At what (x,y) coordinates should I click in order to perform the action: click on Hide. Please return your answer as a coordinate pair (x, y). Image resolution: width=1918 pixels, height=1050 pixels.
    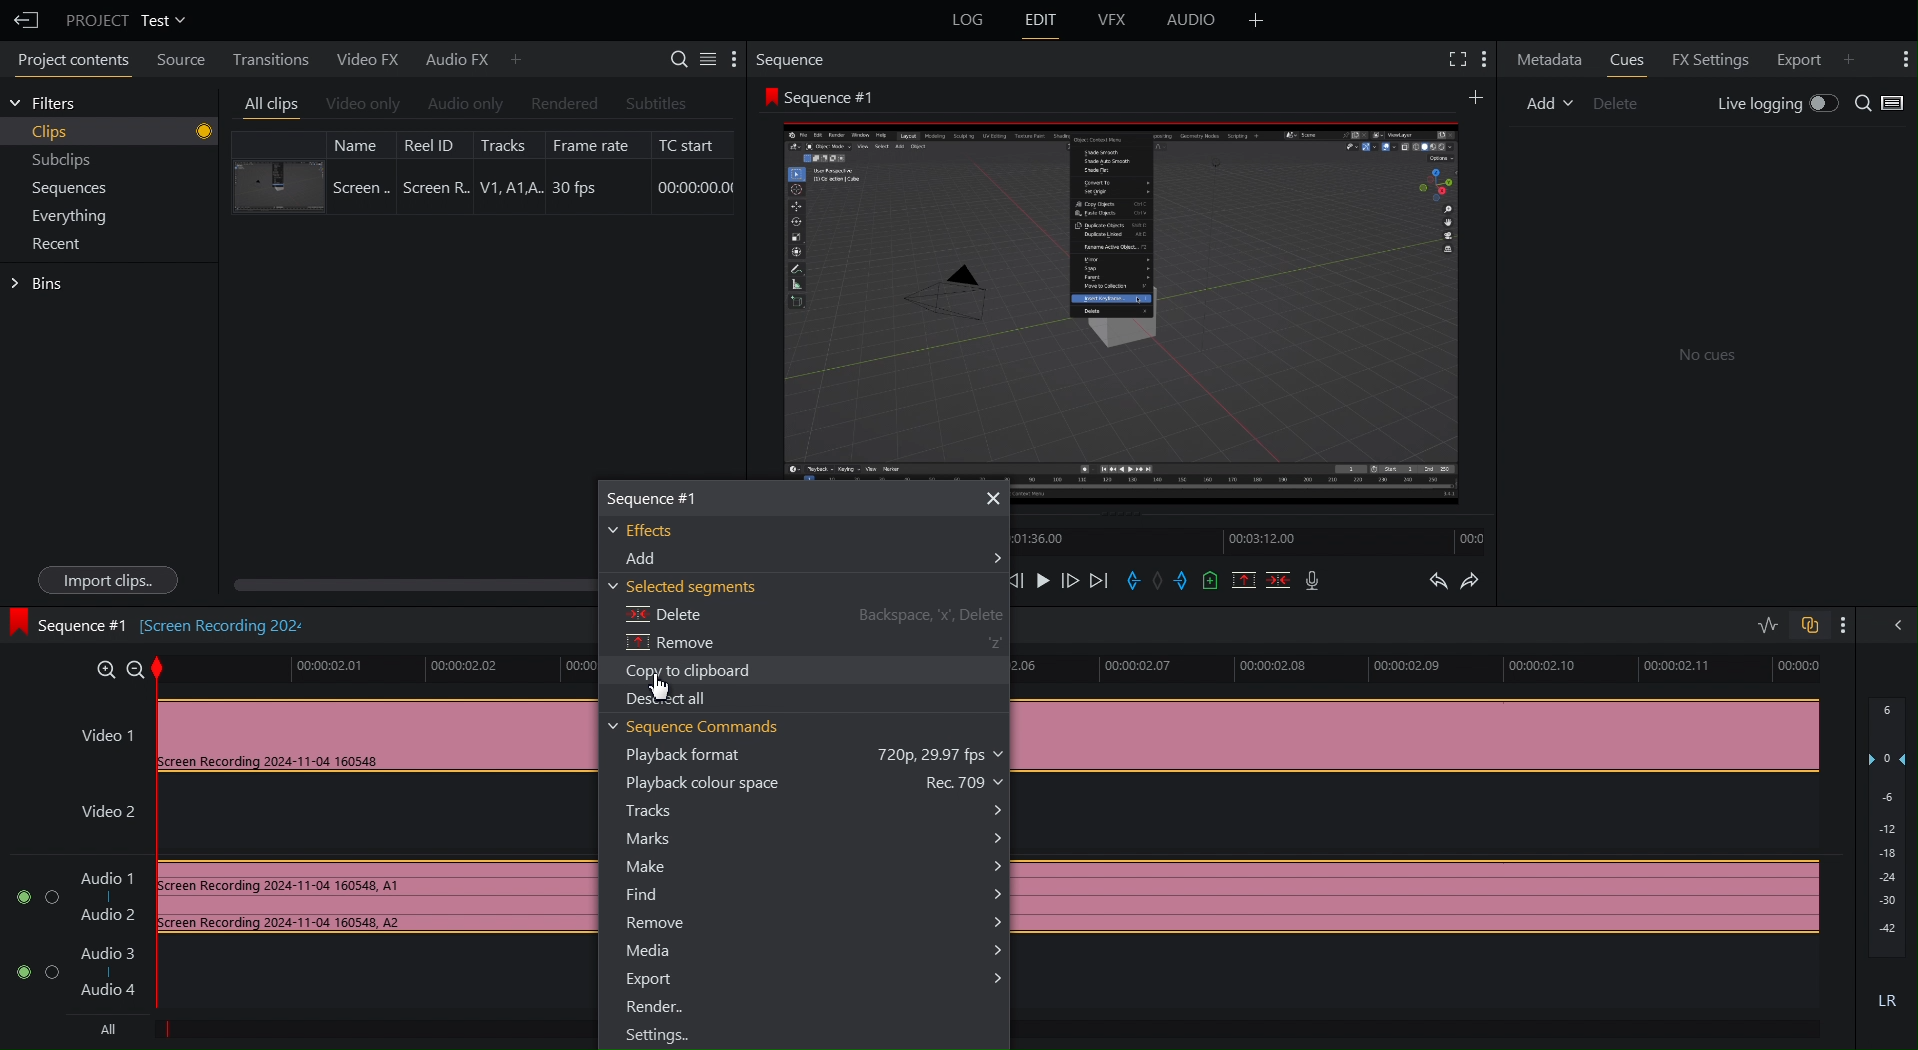
    Looking at the image, I should click on (1894, 626).